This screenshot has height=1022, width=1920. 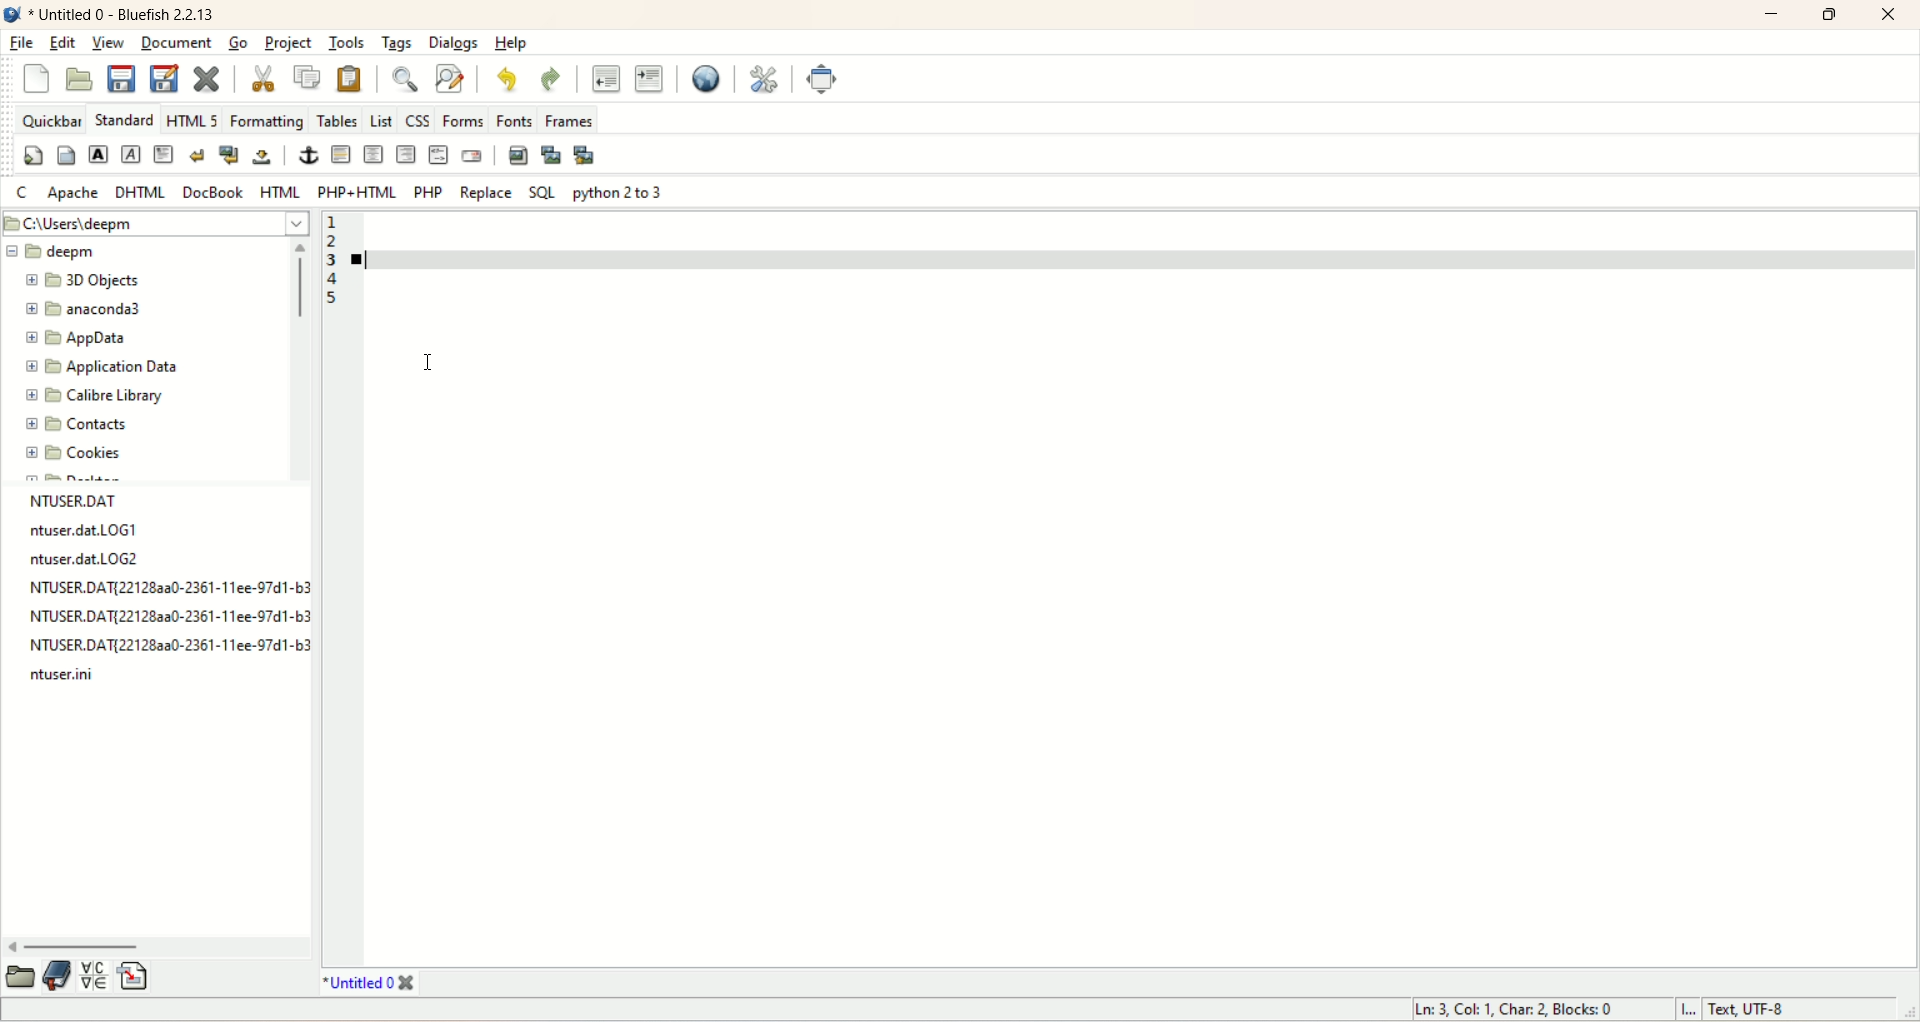 I want to click on file name, so click(x=168, y=648).